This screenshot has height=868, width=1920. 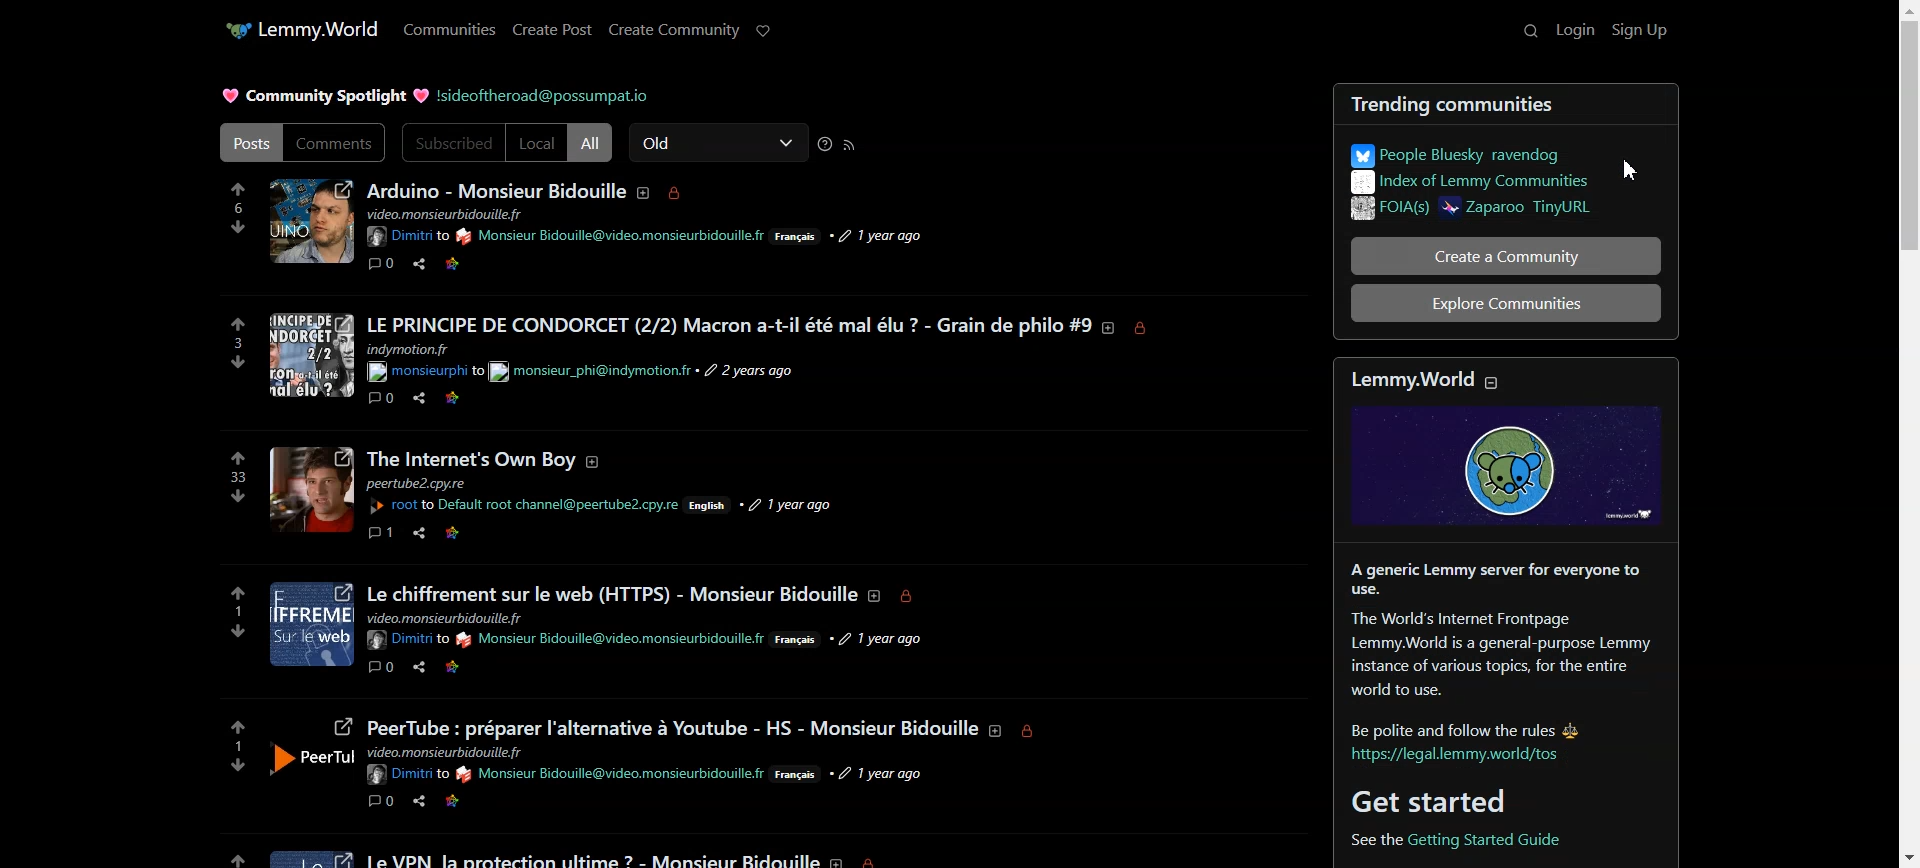 What do you see at coordinates (575, 401) in the screenshot?
I see `more` at bounding box center [575, 401].